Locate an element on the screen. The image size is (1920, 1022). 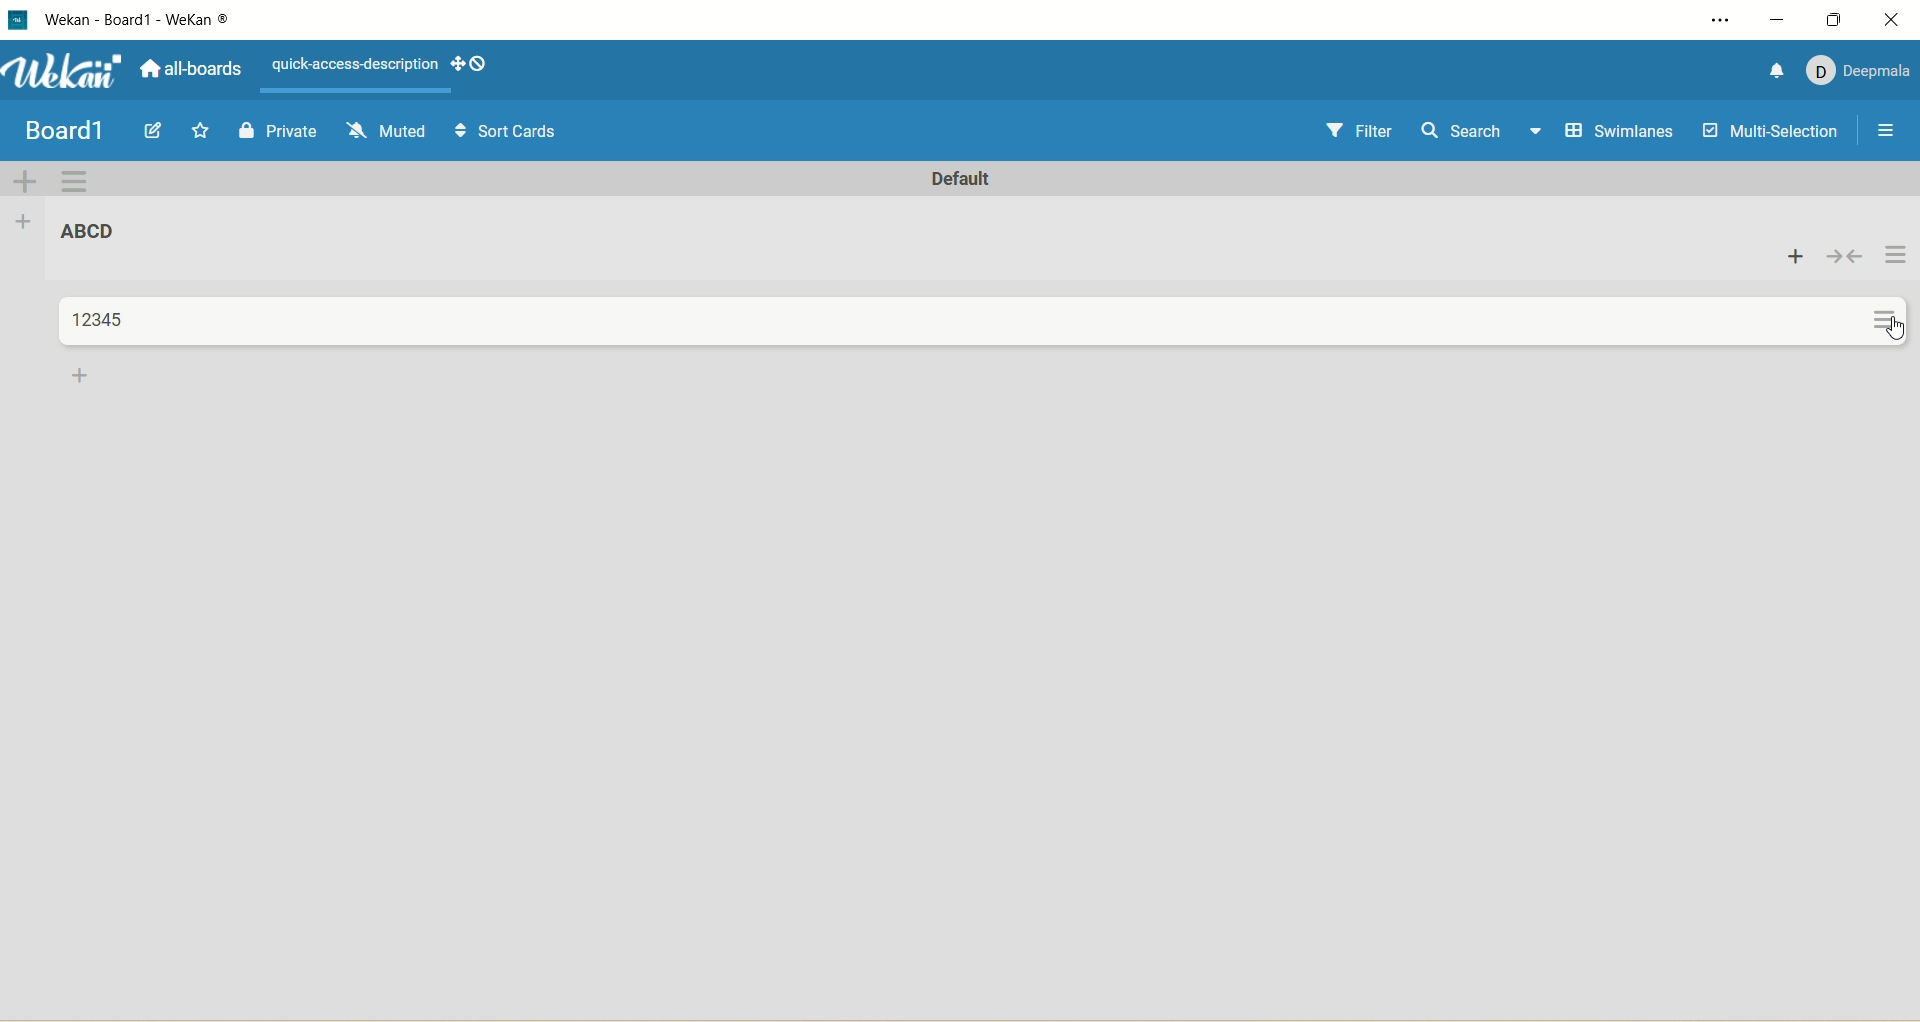
add card is located at coordinates (82, 378).